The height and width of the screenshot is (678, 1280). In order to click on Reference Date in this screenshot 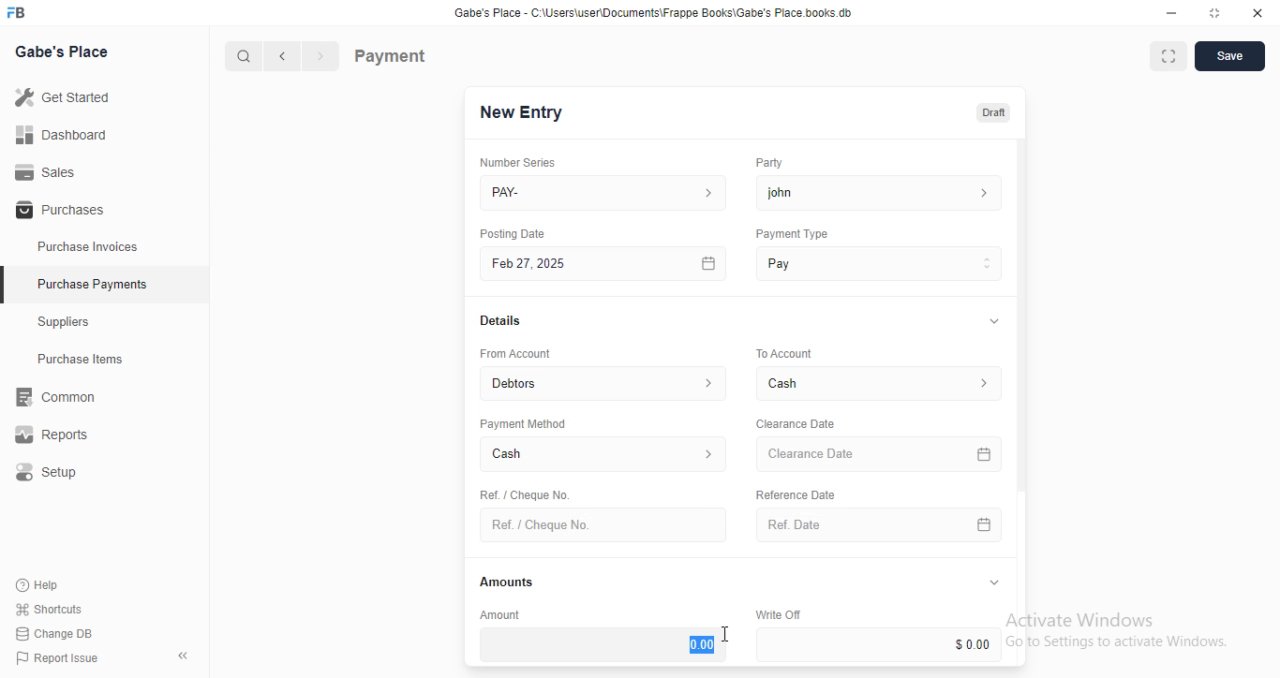, I will do `click(794, 493)`.